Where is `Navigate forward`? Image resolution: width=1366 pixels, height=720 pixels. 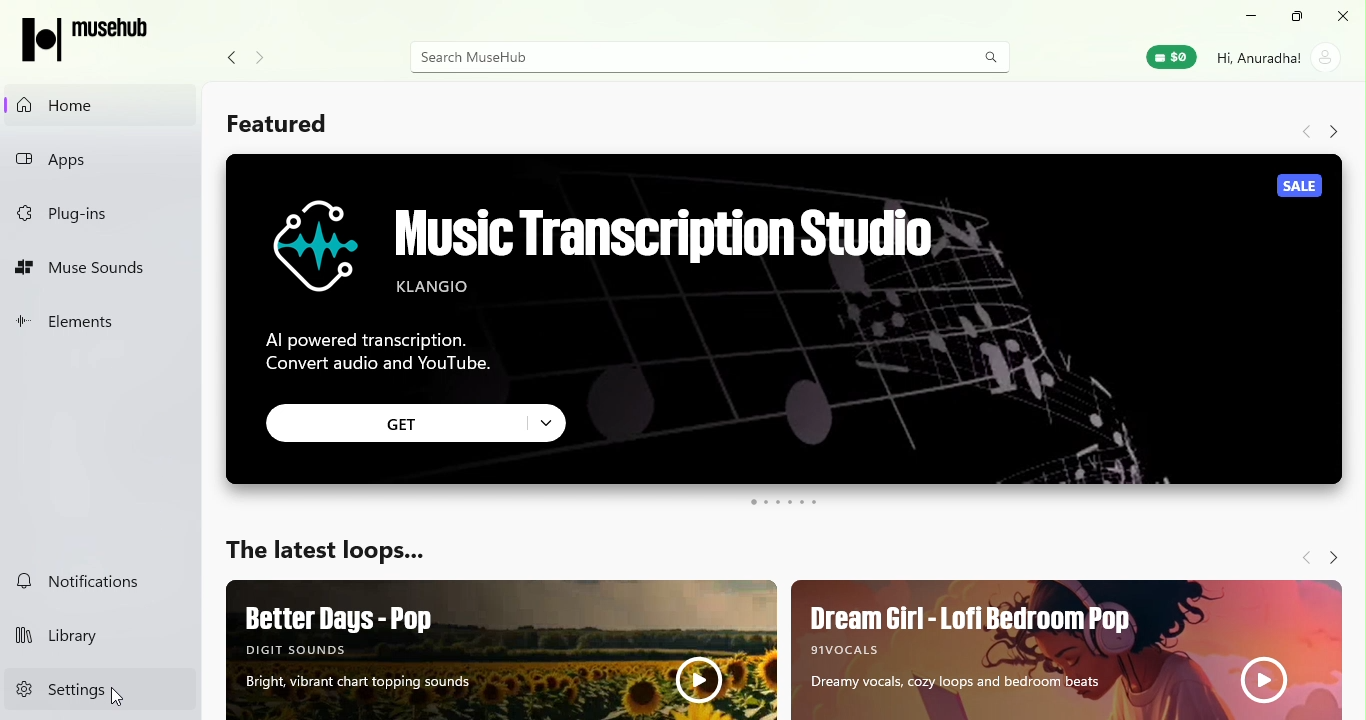 Navigate forward is located at coordinates (1332, 556).